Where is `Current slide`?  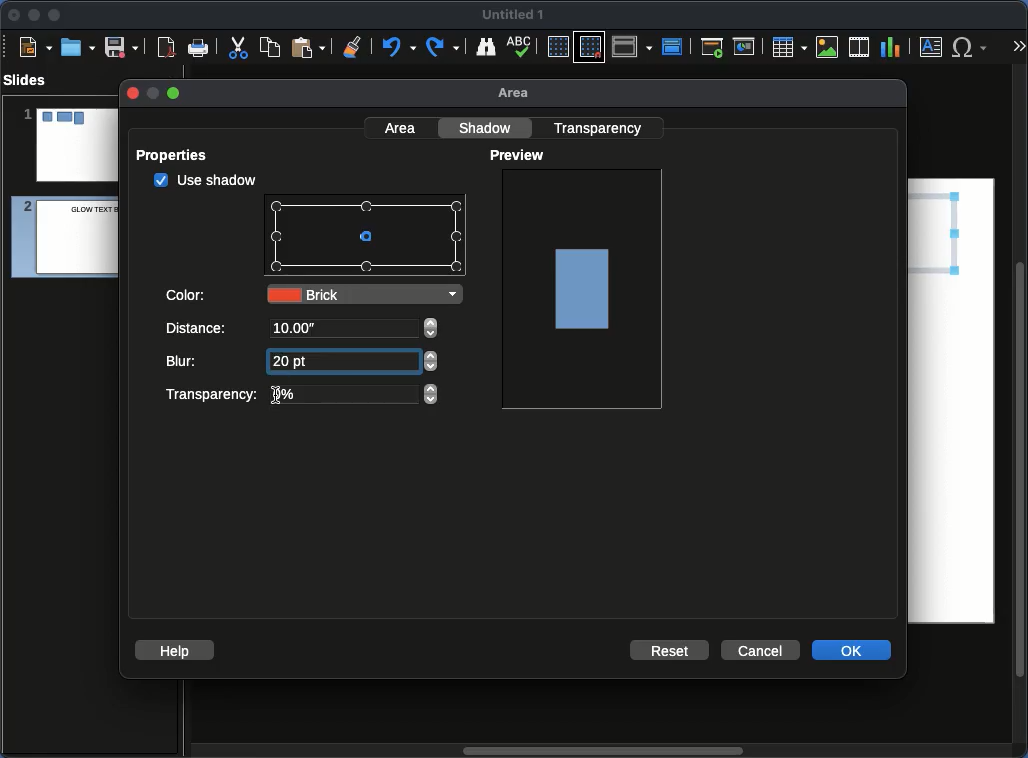 Current slide is located at coordinates (747, 47).